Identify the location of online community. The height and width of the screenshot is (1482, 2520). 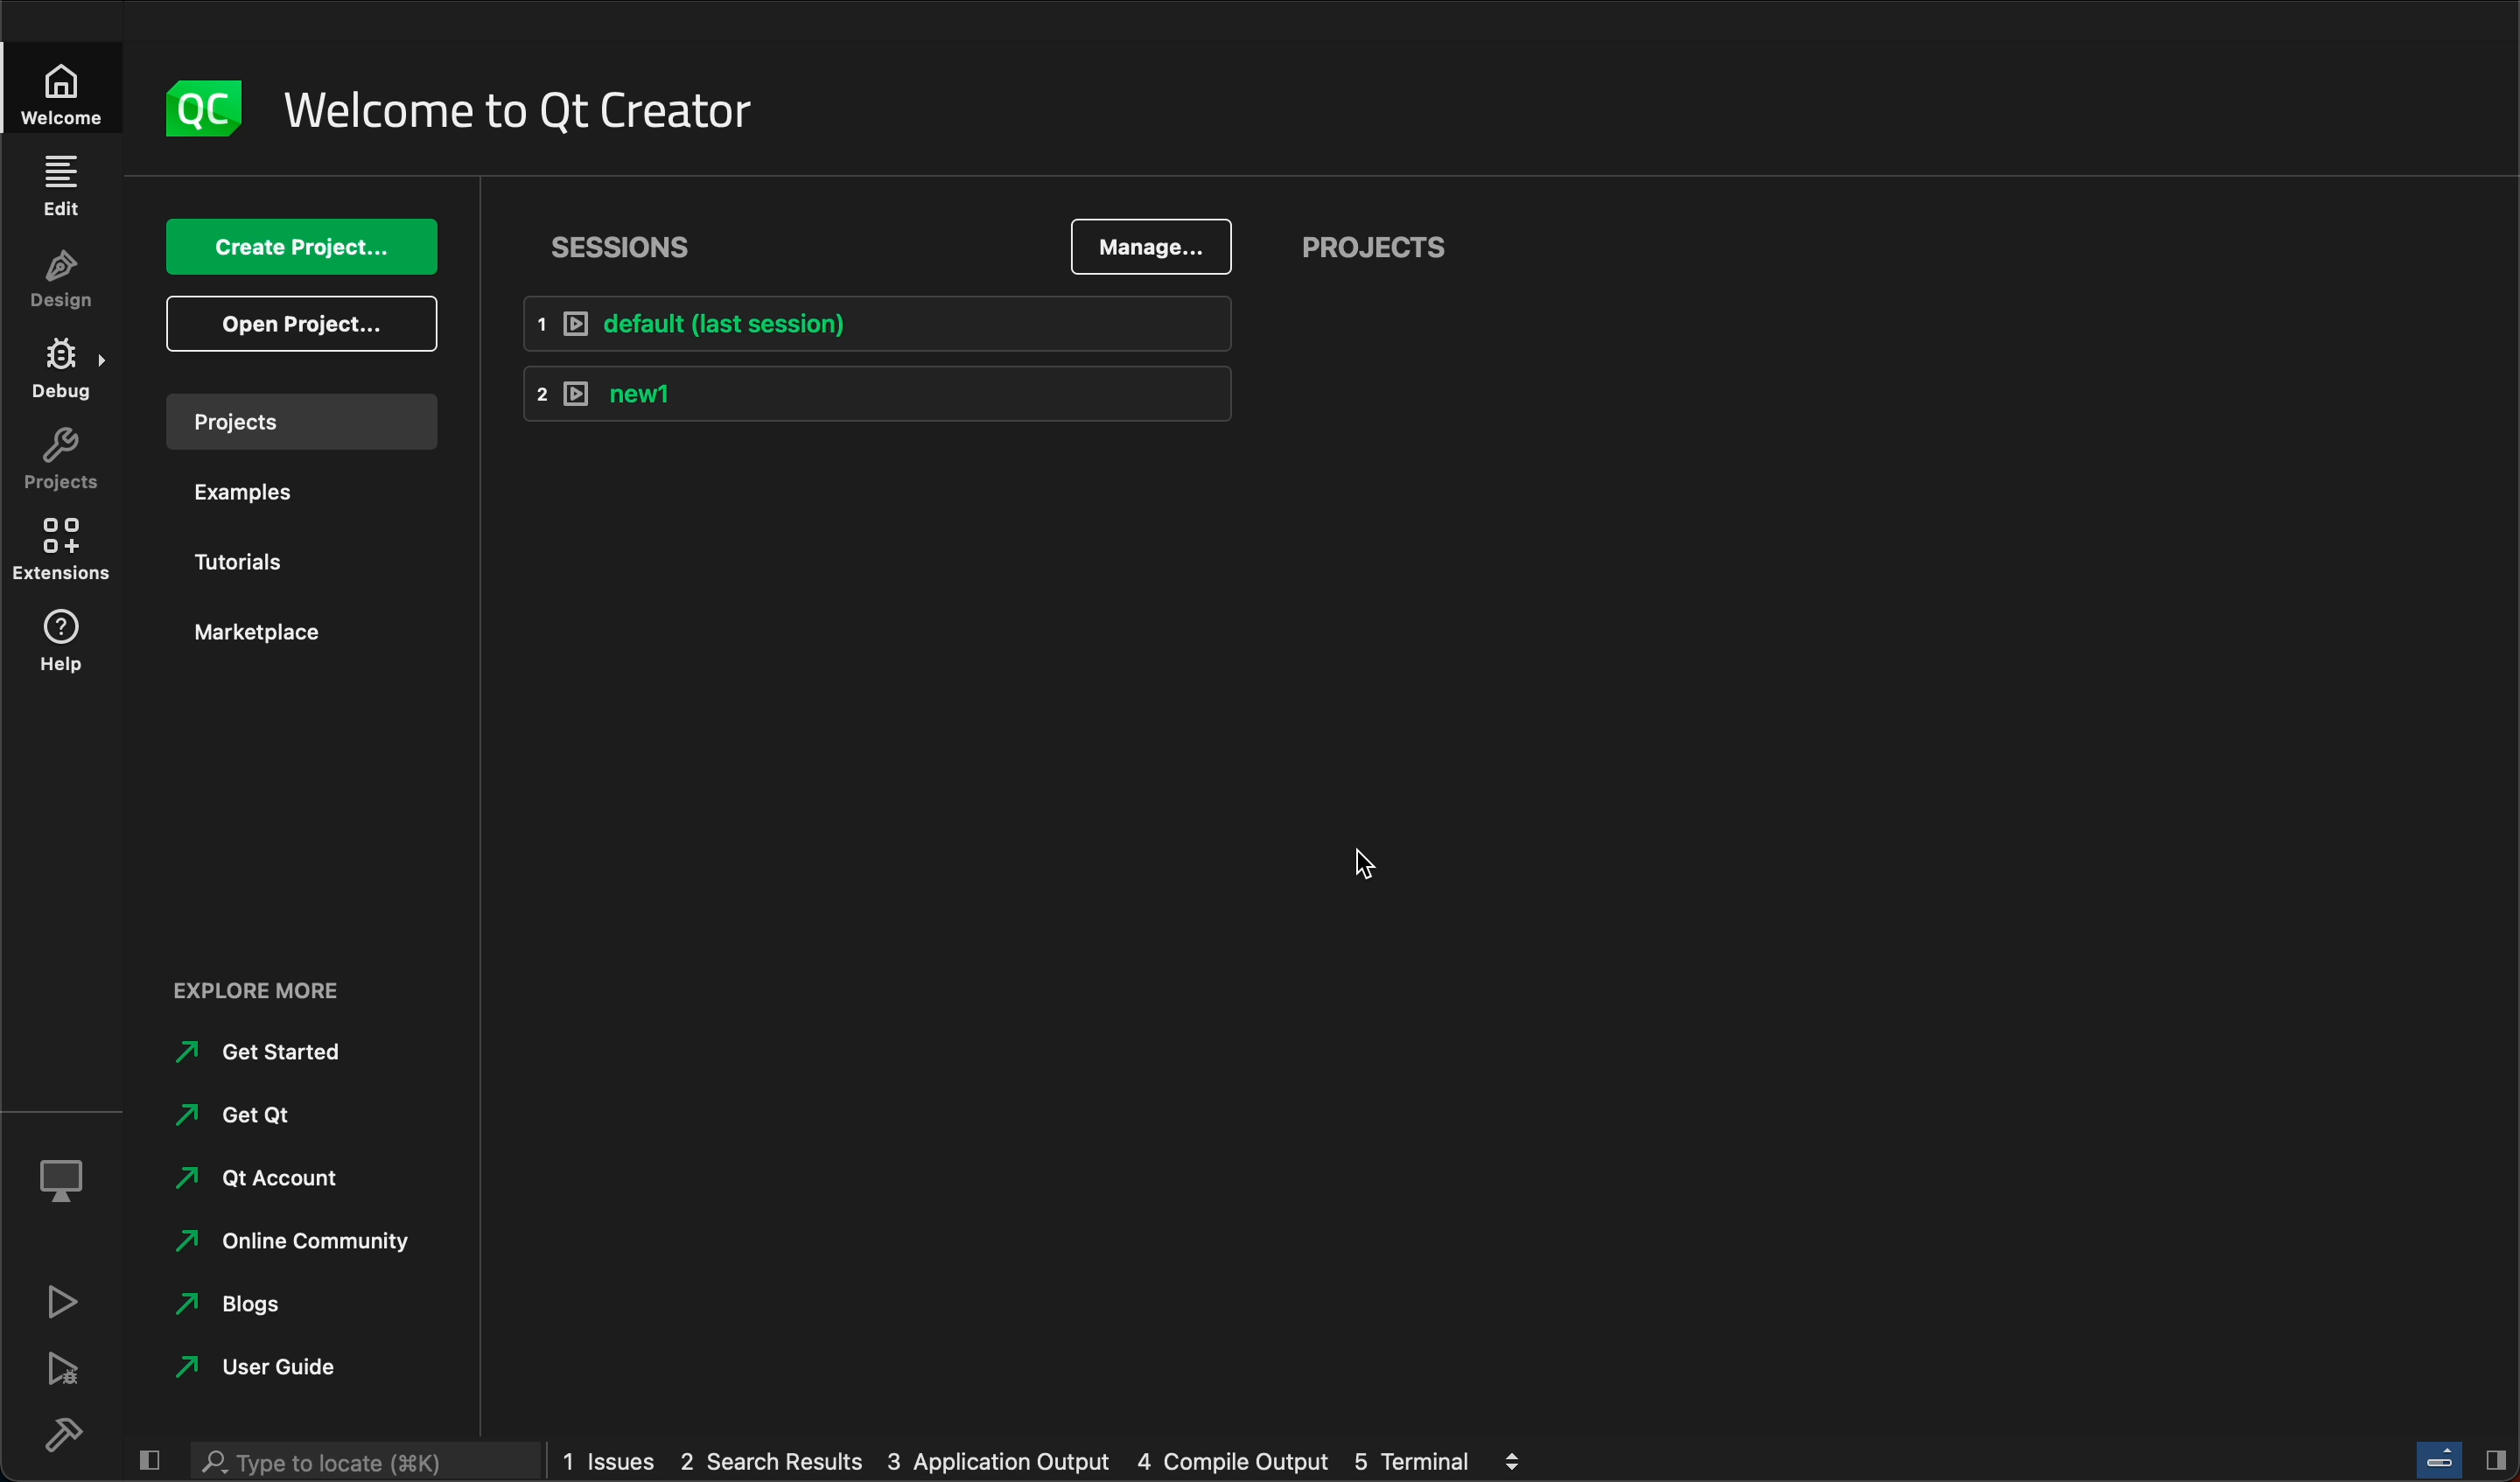
(292, 1246).